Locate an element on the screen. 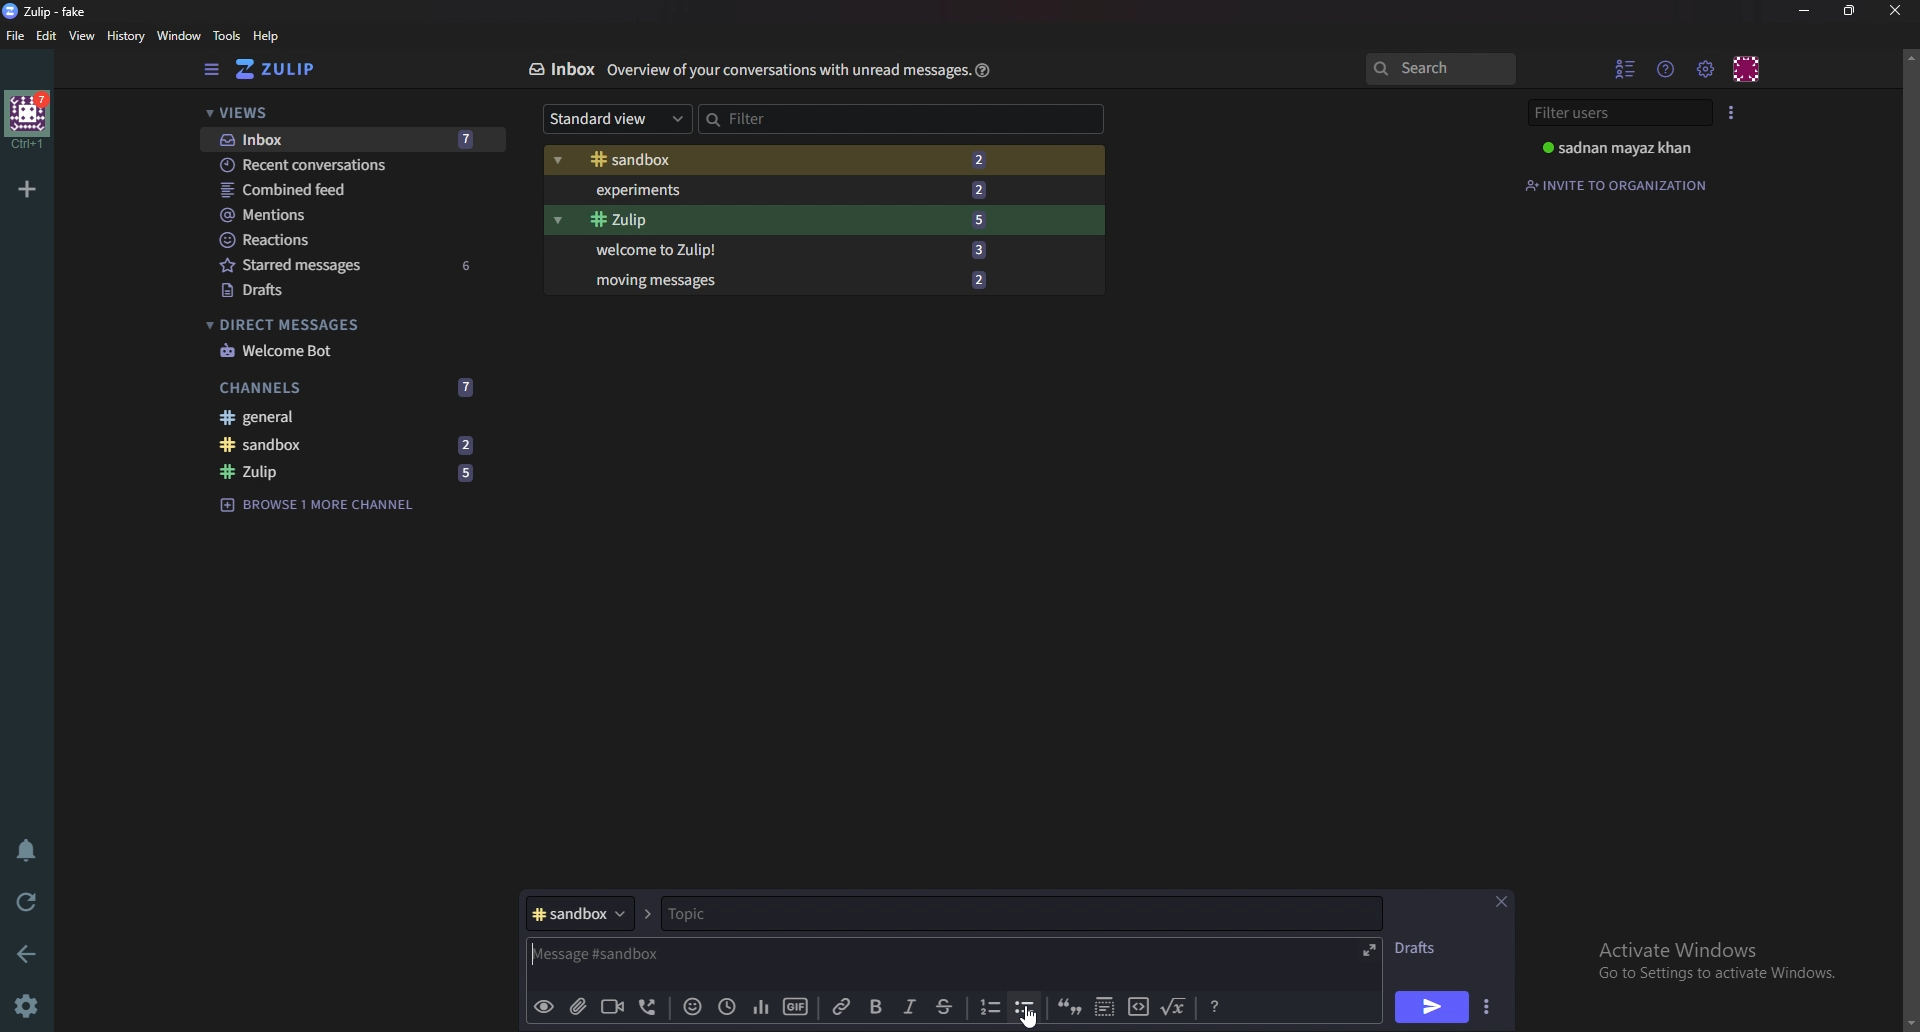  Channel is located at coordinates (579, 913).